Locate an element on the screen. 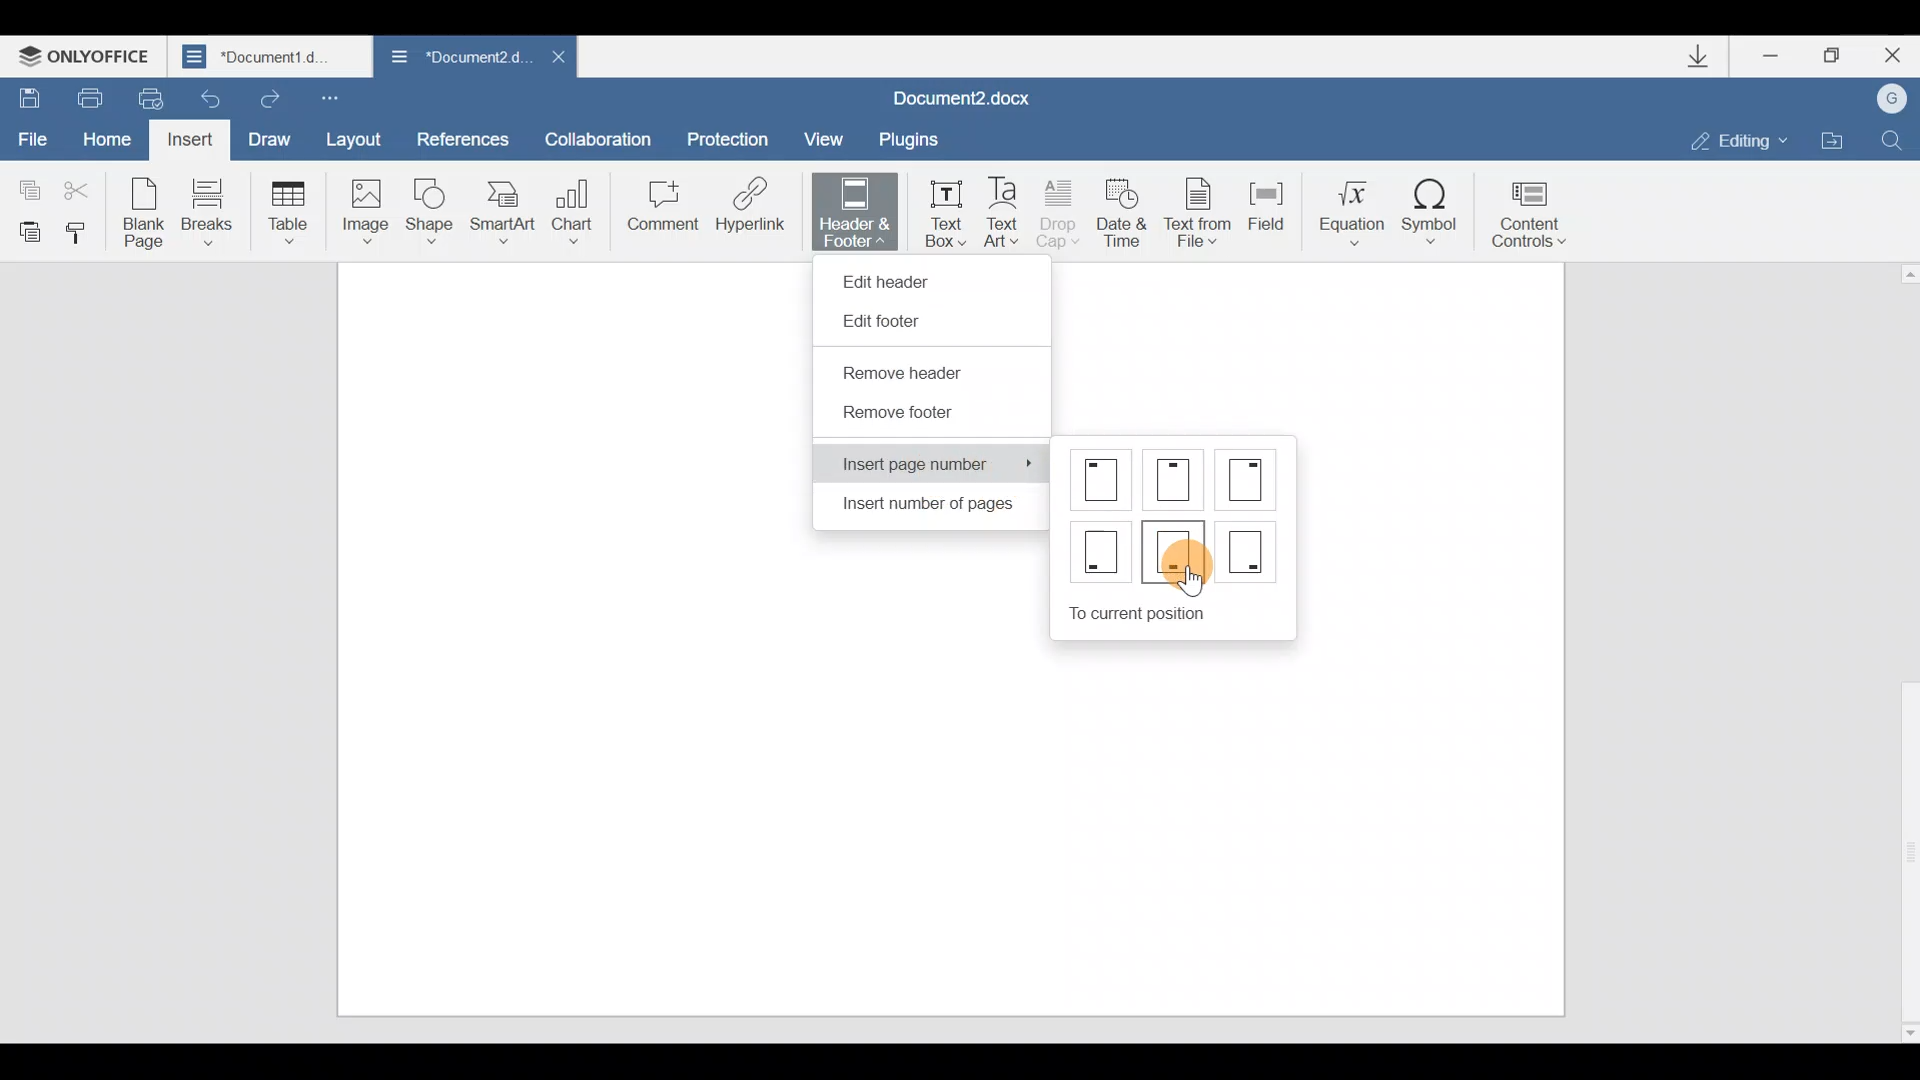  Comment is located at coordinates (659, 210).